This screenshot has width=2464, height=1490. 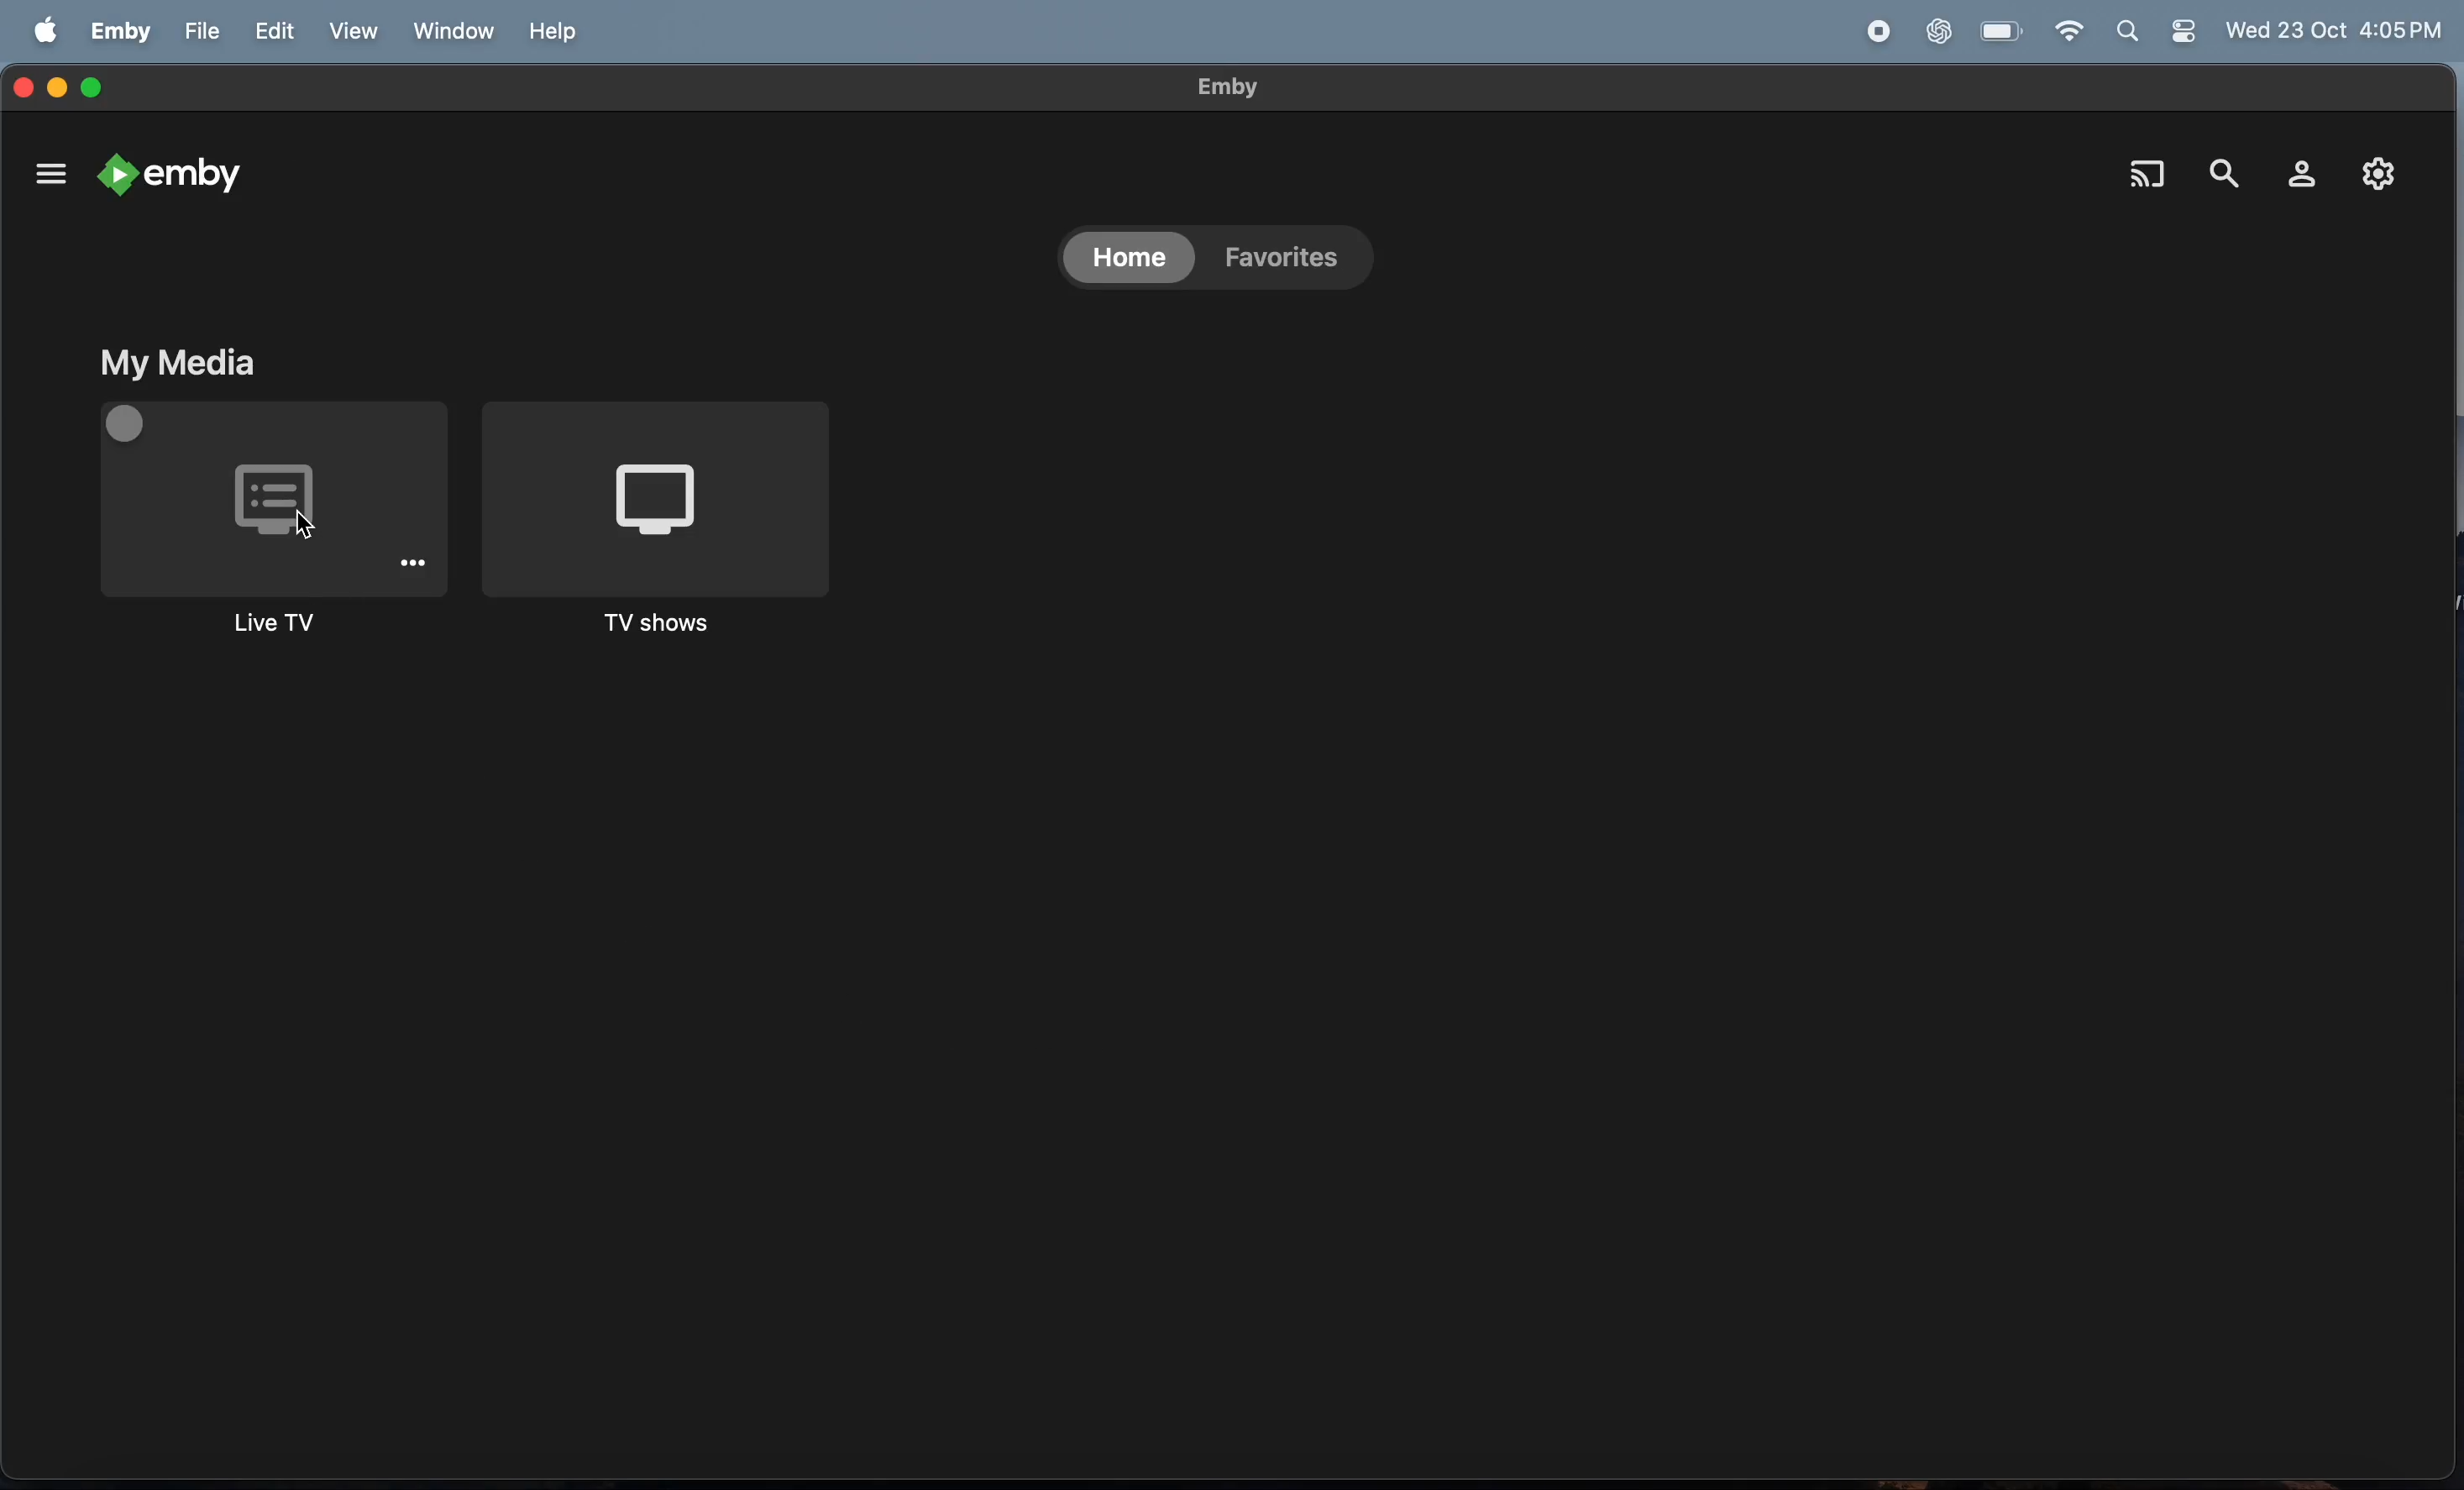 What do you see at coordinates (2001, 30) in the screenshot?
I see `battery` at bounding box center [2001, 30].